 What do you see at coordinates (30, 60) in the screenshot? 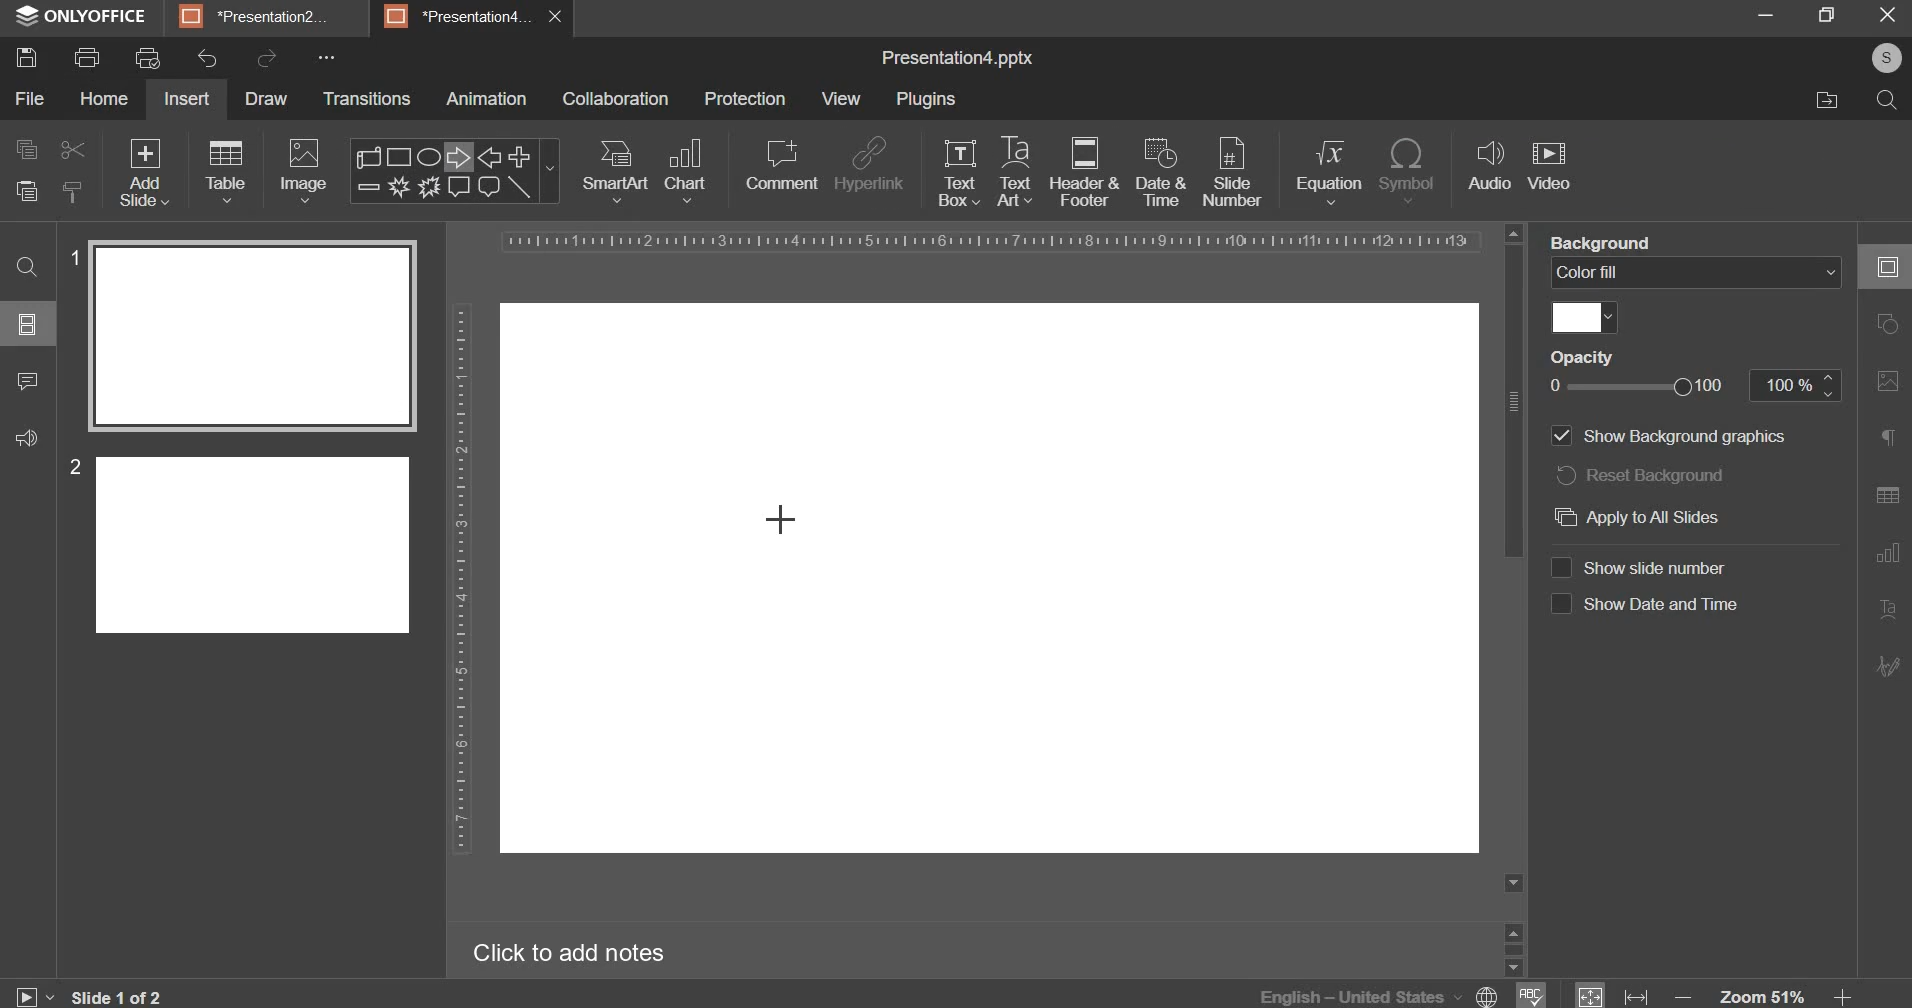
I see `save` at bounding box center [30, 60].